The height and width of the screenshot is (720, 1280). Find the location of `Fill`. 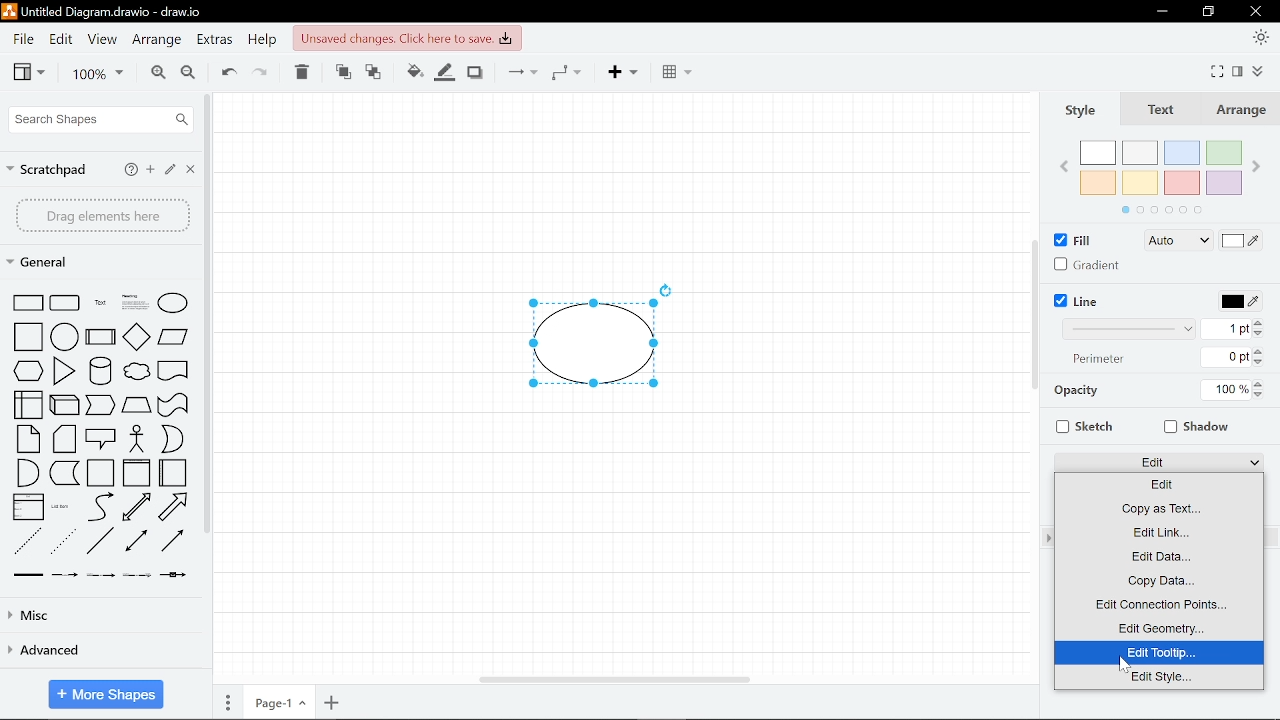

Fill is located at coordinates (1073, 240).